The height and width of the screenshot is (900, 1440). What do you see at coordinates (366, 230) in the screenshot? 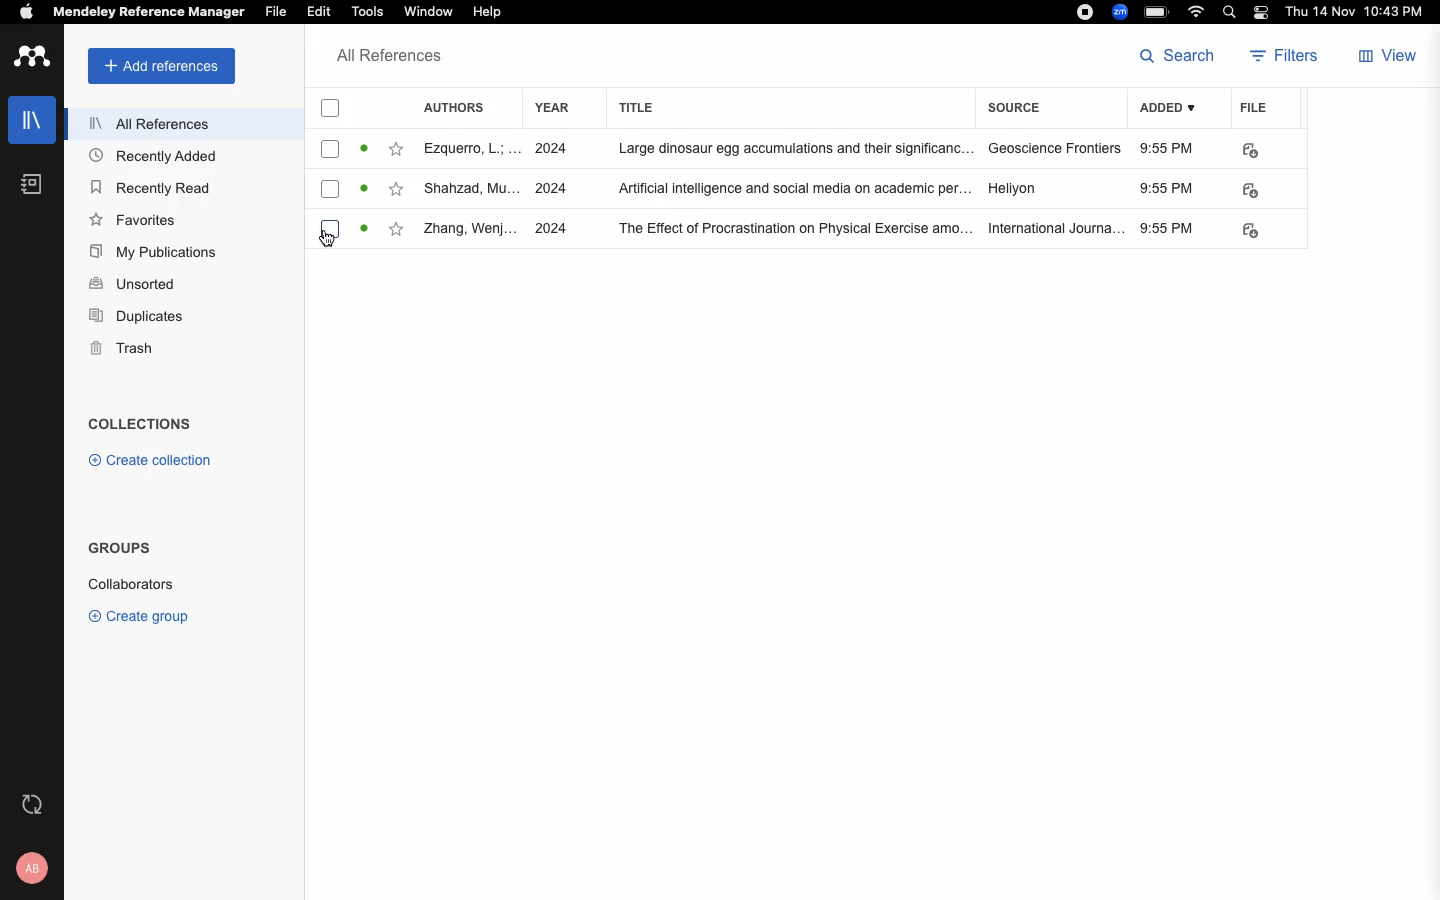
I see `read` at bounding box center [366, 230].